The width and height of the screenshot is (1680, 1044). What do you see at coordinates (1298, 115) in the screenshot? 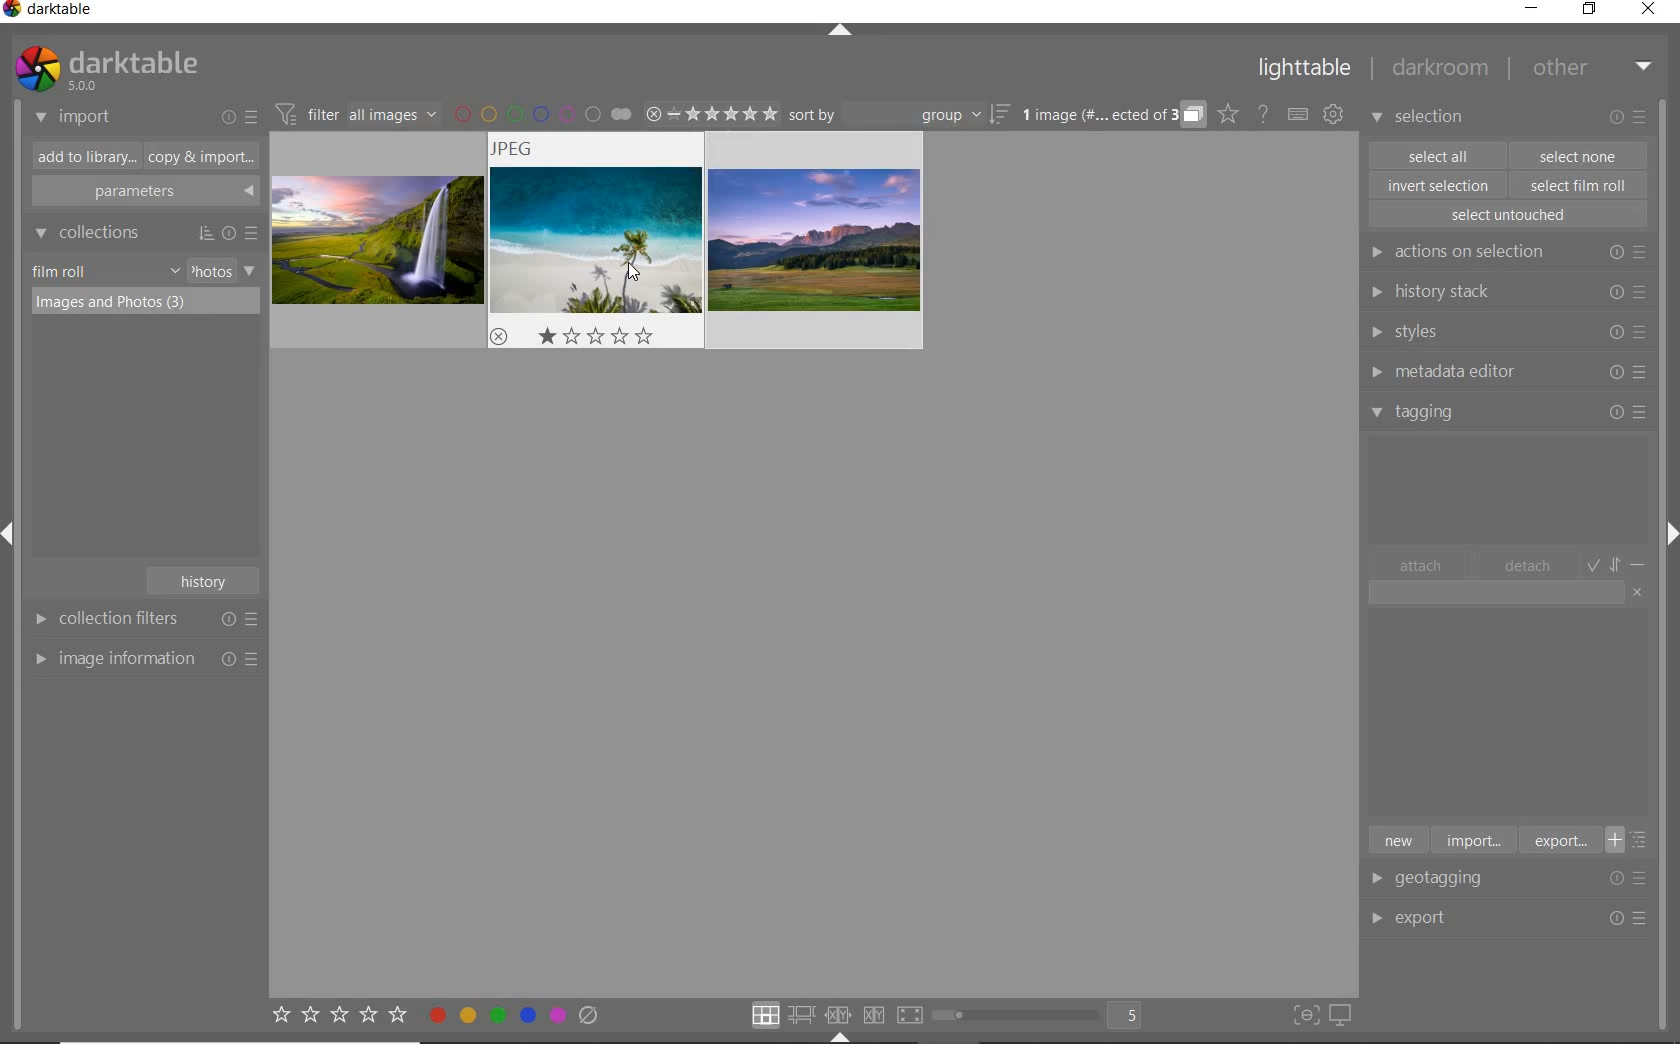
I see `set keyboard shortcut` at bounding box center [1298, 115].